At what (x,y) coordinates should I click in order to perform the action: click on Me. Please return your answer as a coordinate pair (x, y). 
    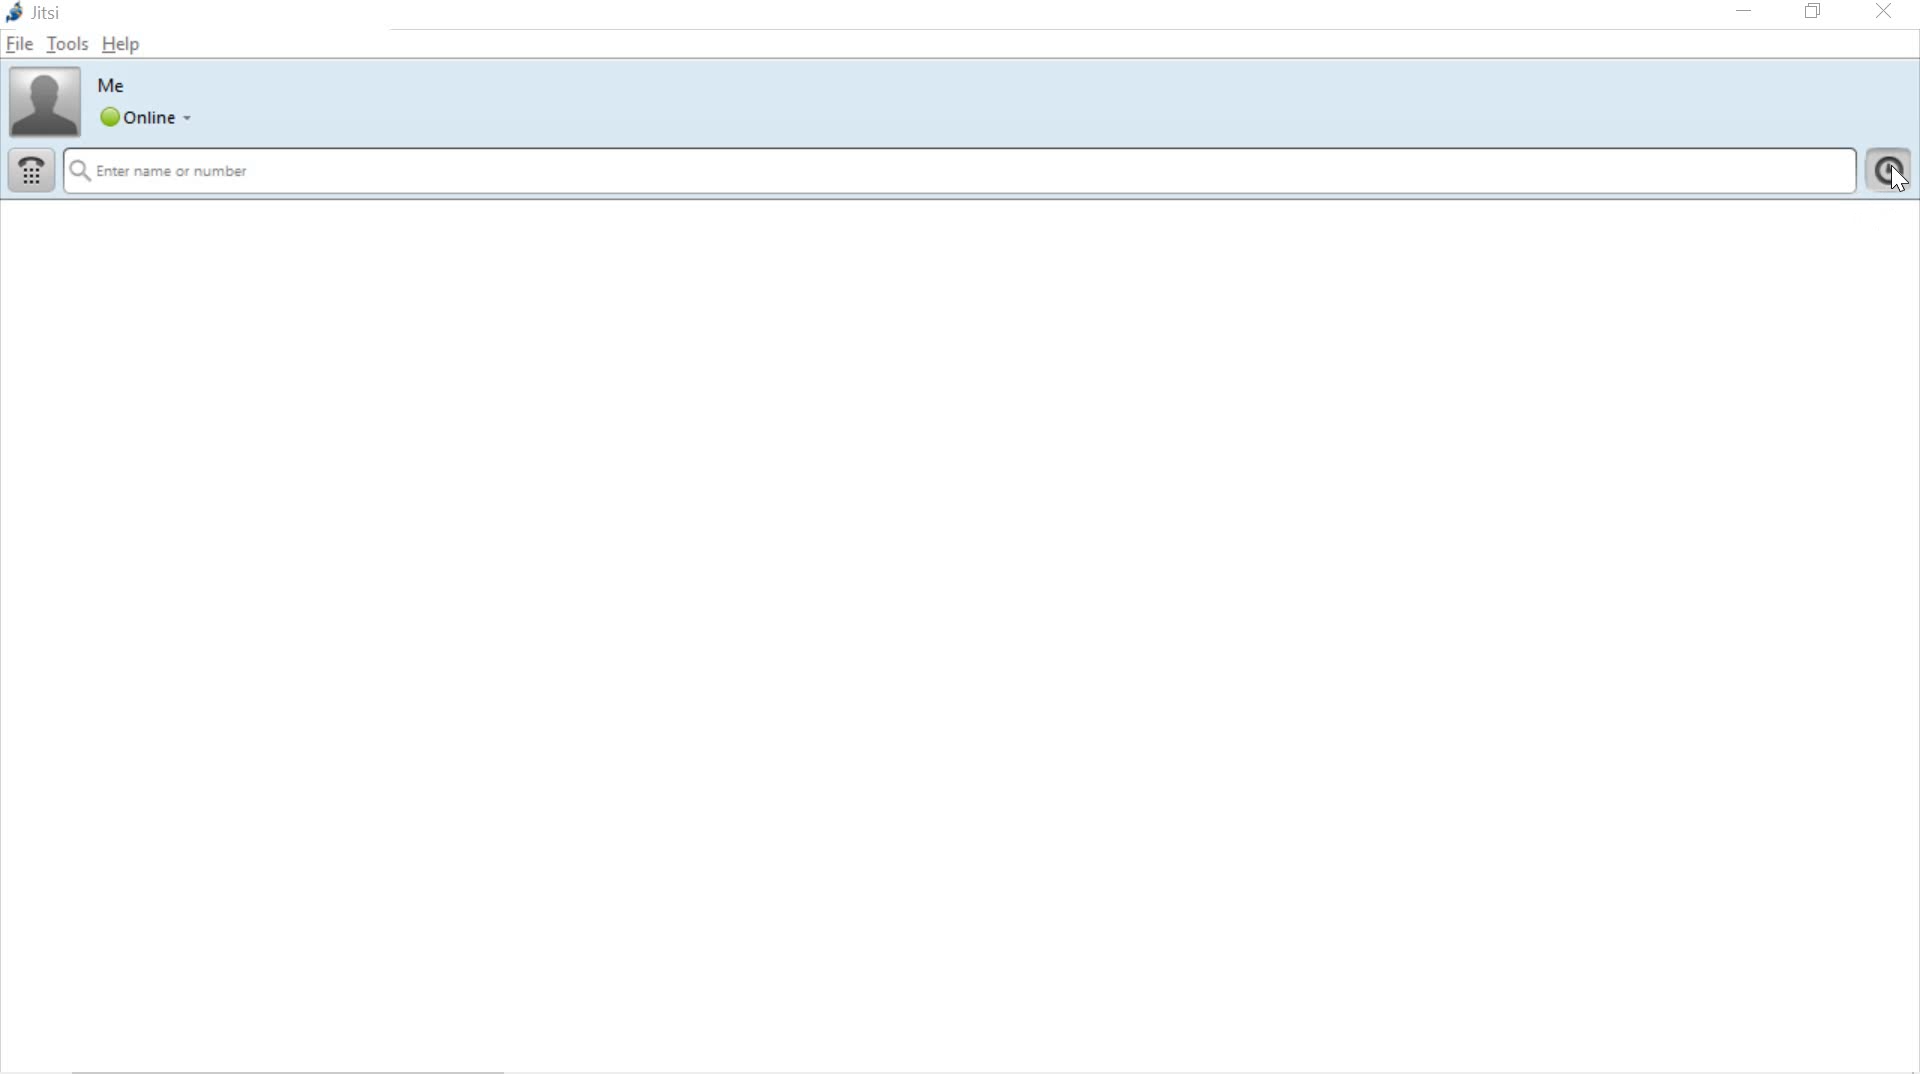
    Looking at the image, I should click on (115, 85).